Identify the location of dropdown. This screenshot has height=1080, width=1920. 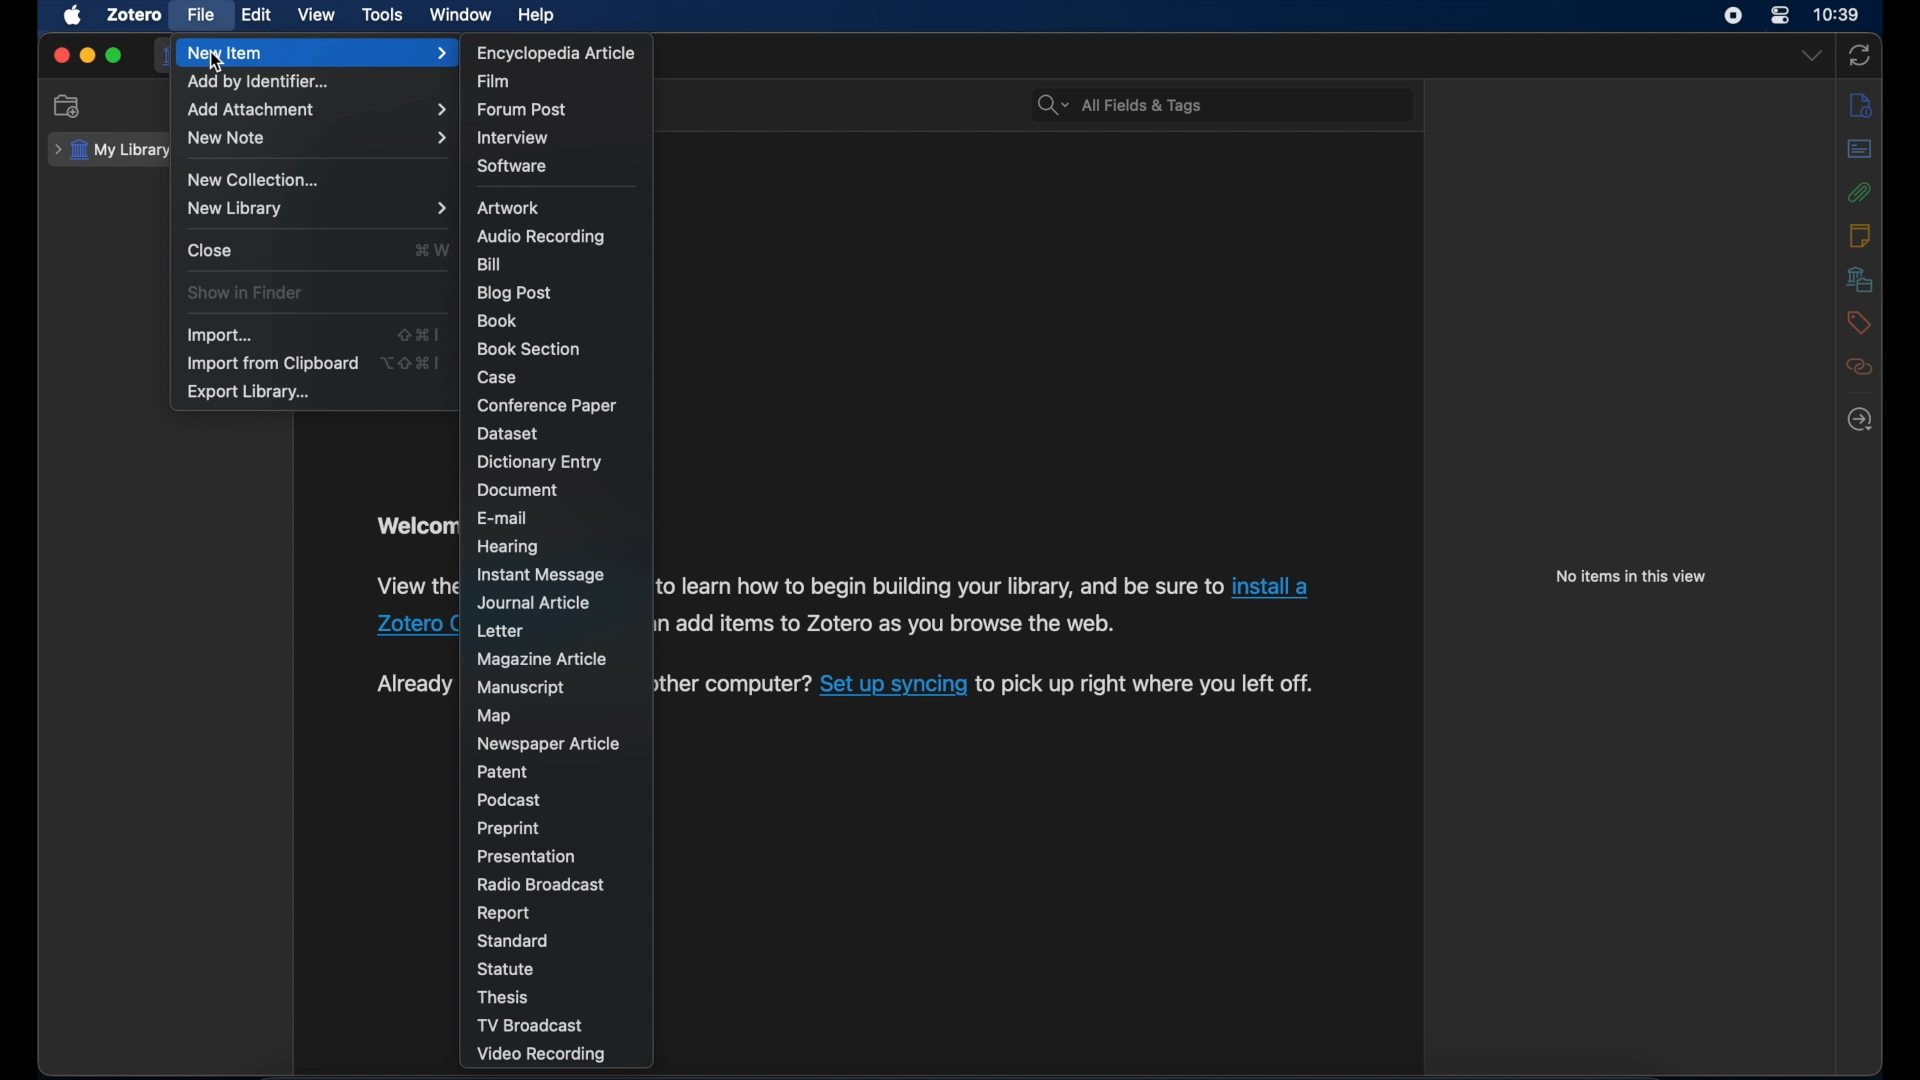
(1812, 55).